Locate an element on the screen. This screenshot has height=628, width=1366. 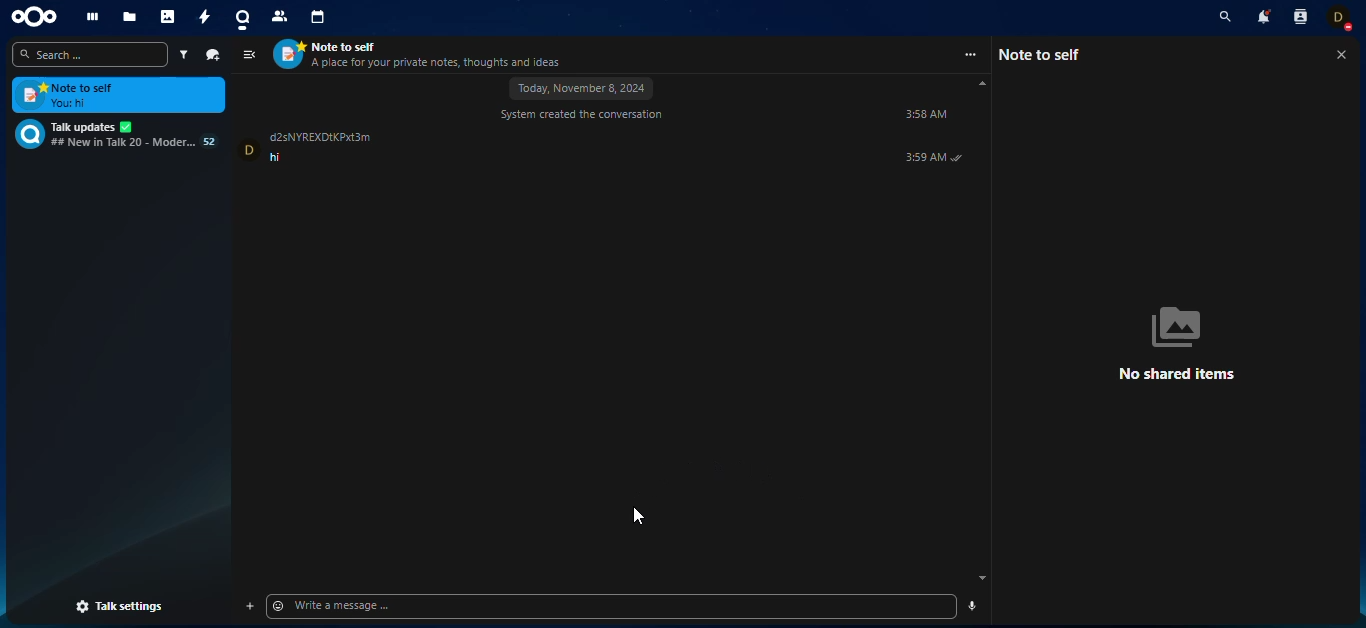
profile is located at coordinates (246, 149).